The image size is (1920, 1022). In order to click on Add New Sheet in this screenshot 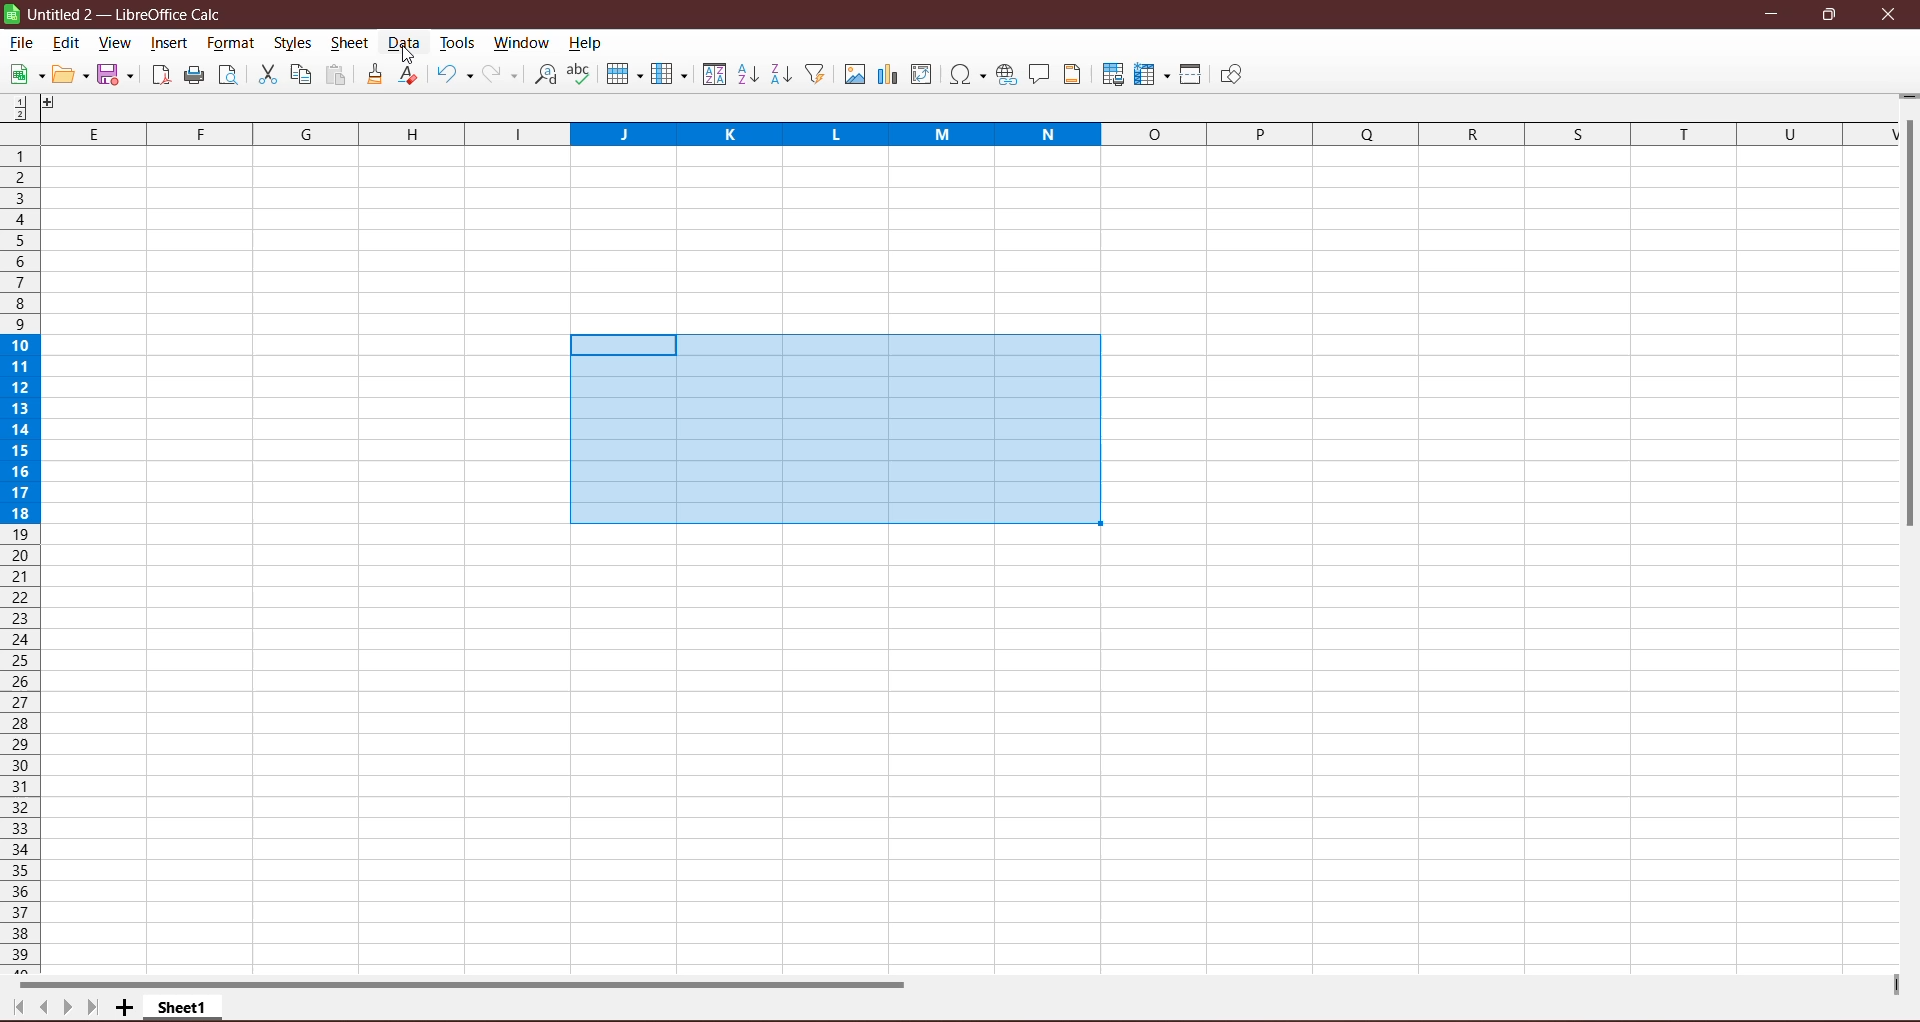, I will do `click(125, 1008)`.